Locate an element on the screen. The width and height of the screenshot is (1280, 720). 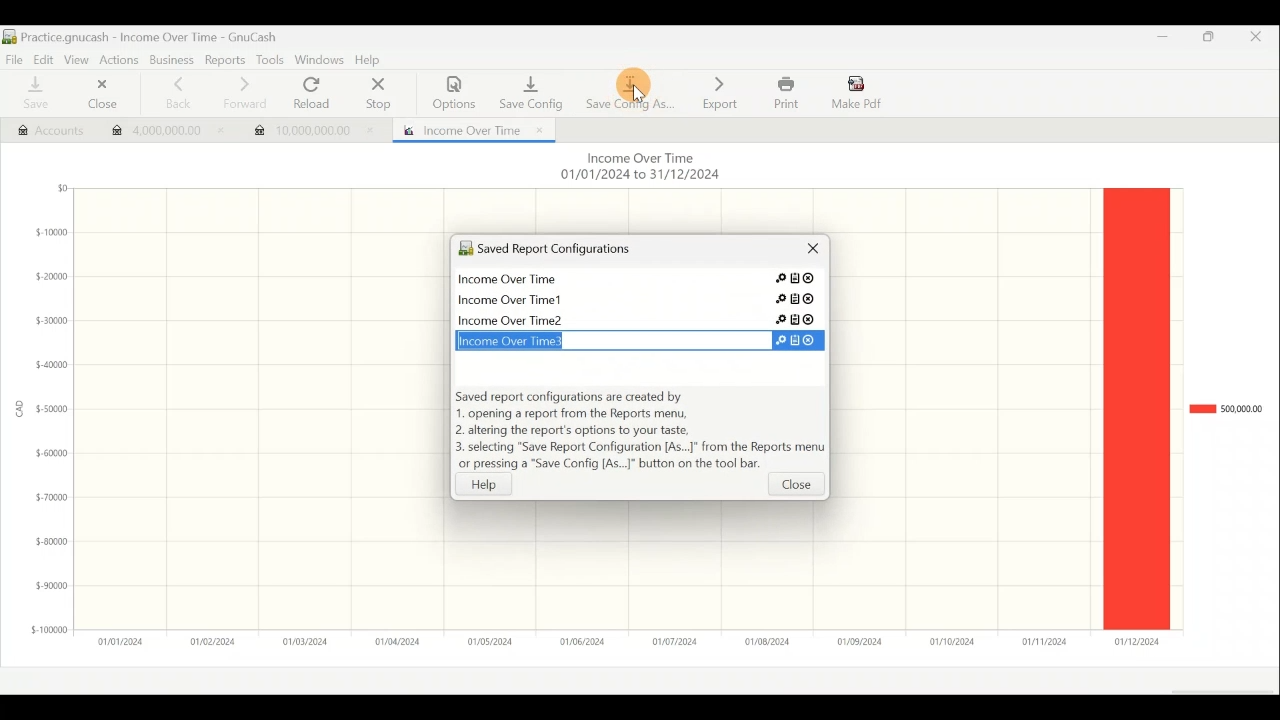
cursor is located at coordinates (638, 97).